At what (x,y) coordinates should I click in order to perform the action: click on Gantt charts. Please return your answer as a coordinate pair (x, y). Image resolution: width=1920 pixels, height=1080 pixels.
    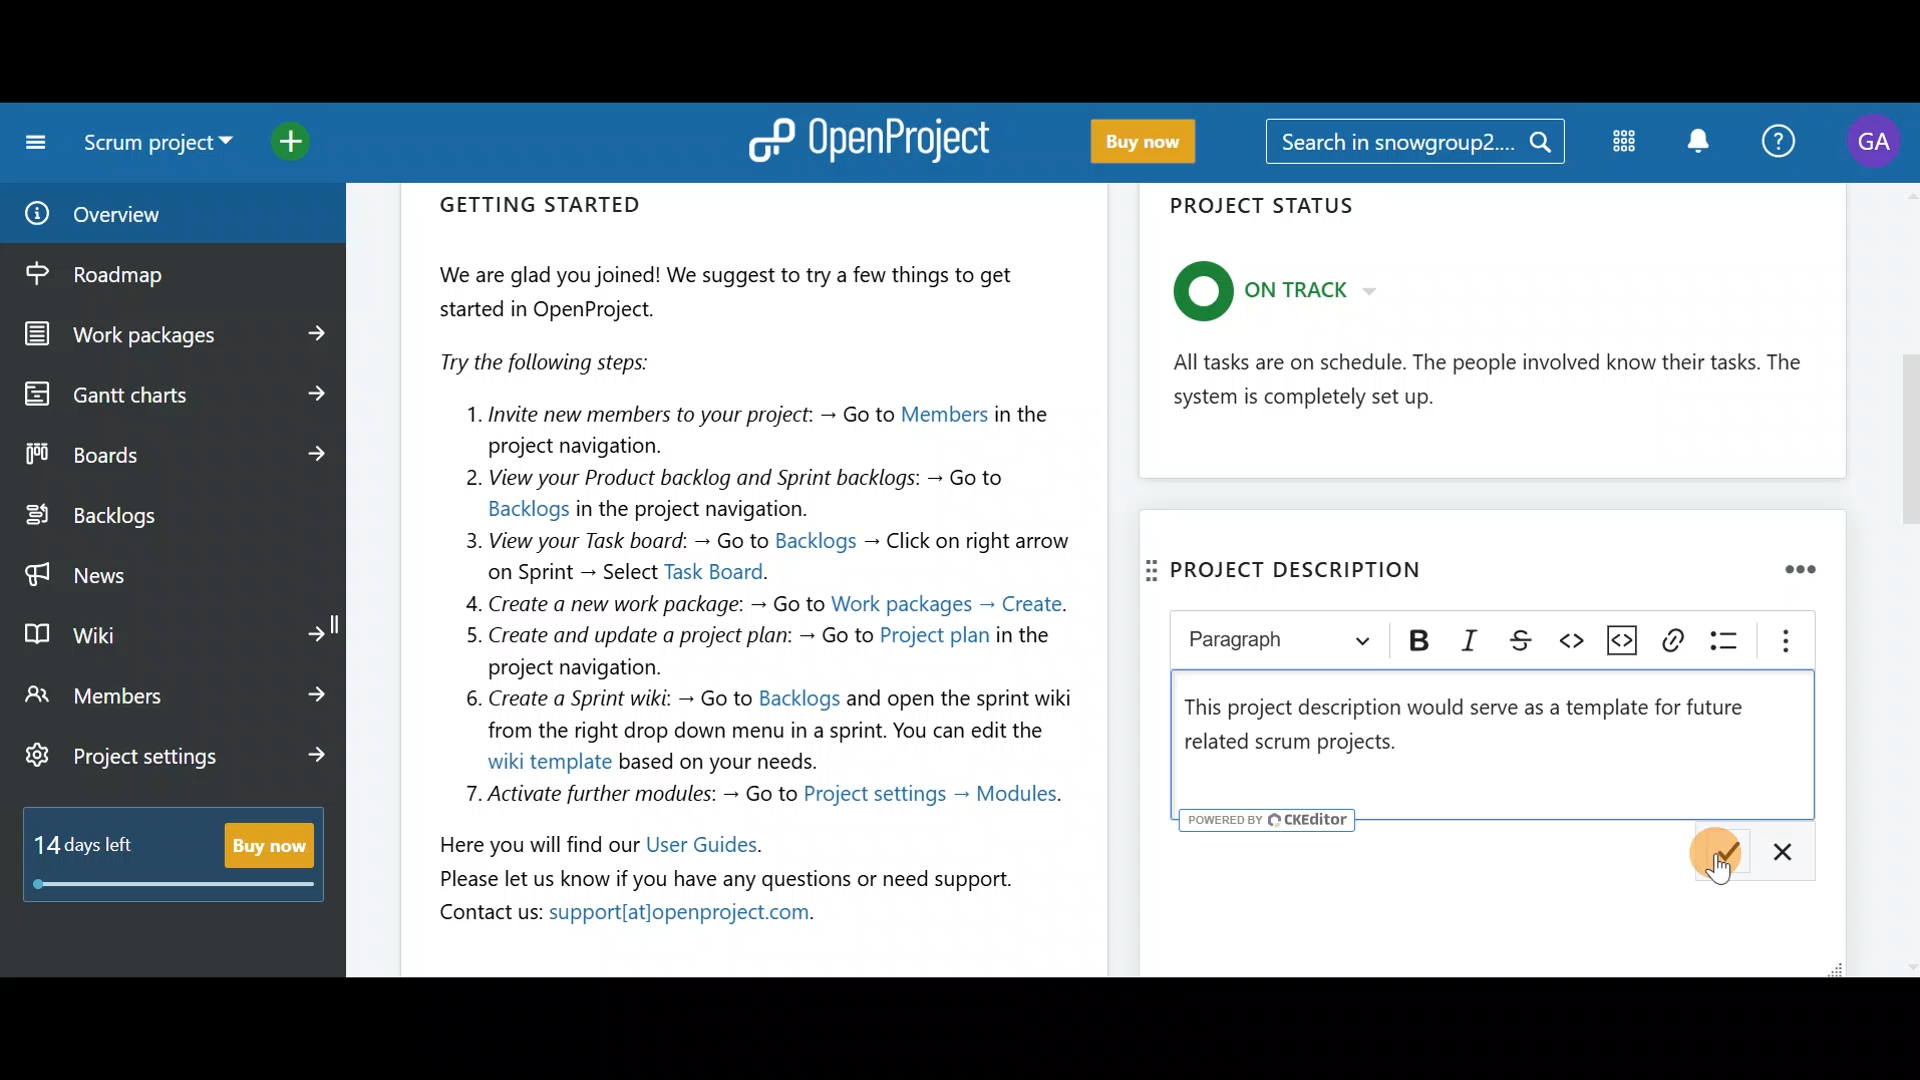
    Looking at the image, I should click on (170, 392).